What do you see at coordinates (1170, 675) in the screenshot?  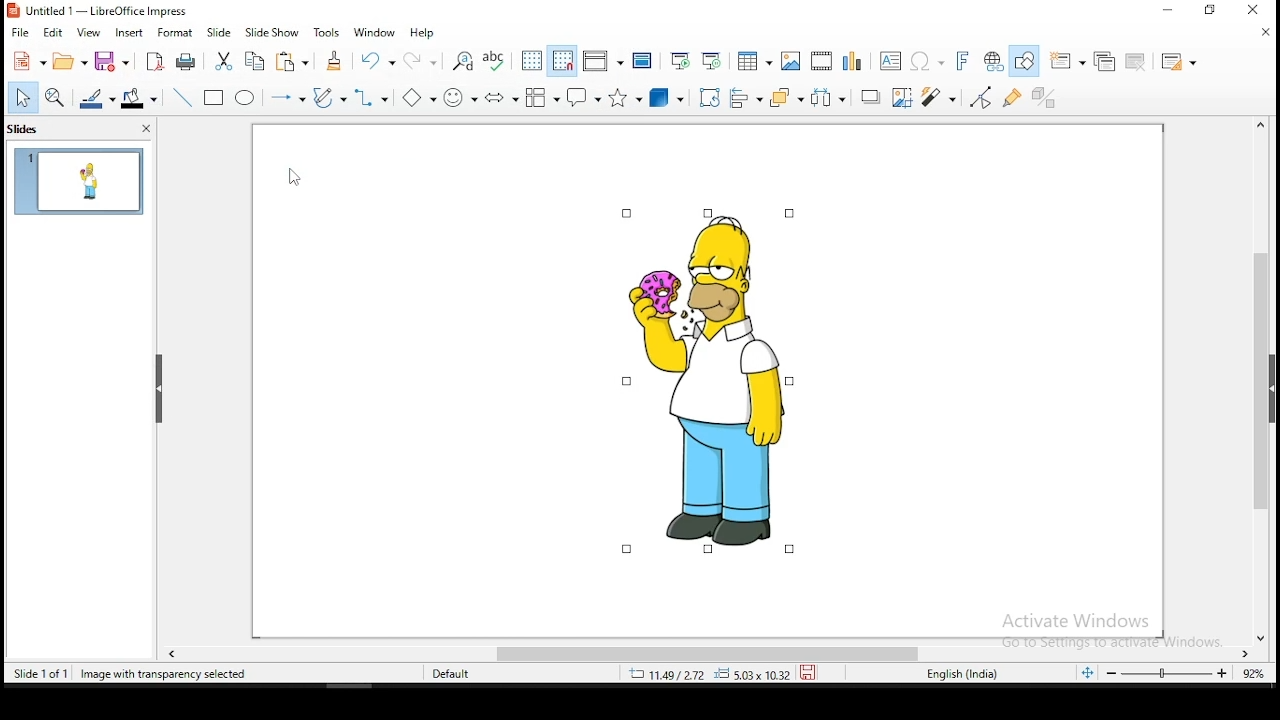 I see `zoom level` at bounding box center [1170, 675].